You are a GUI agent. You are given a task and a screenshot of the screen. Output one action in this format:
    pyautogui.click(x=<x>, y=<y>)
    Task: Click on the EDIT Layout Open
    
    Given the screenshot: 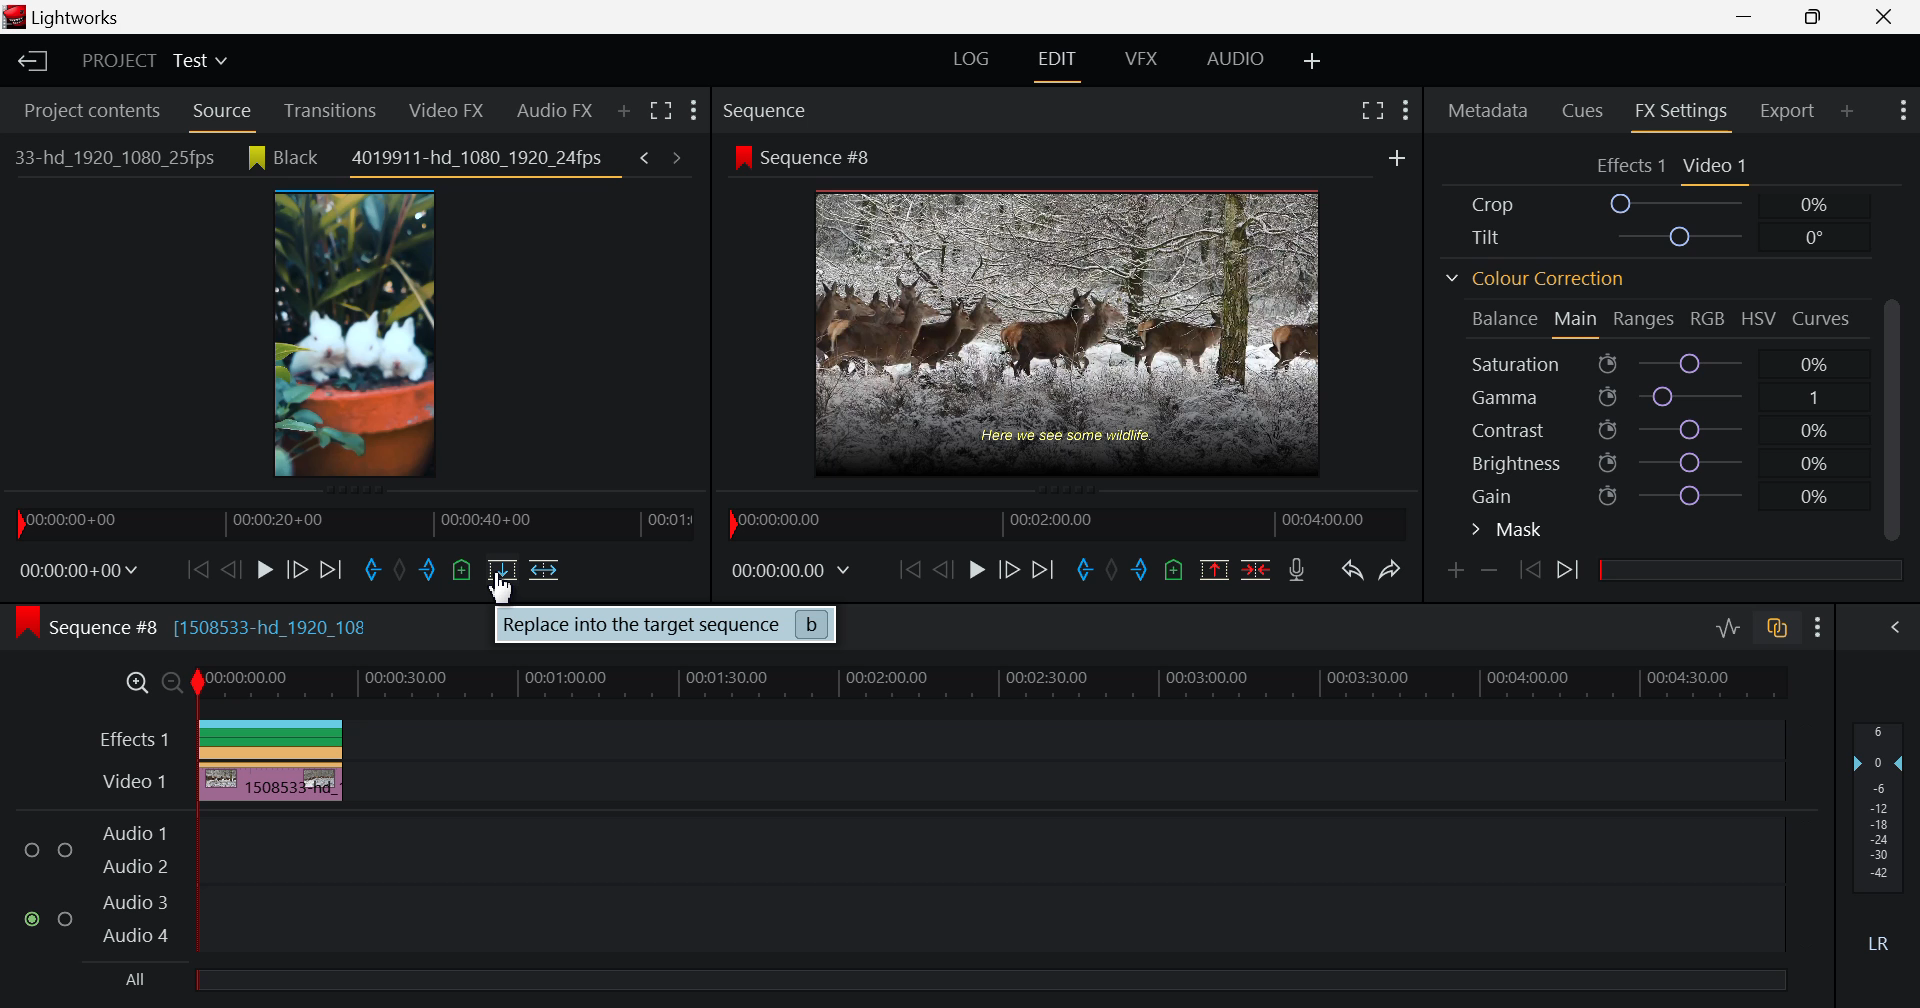 What is the action you would take?
    pyautogui.click(x=1058, y=63)
    